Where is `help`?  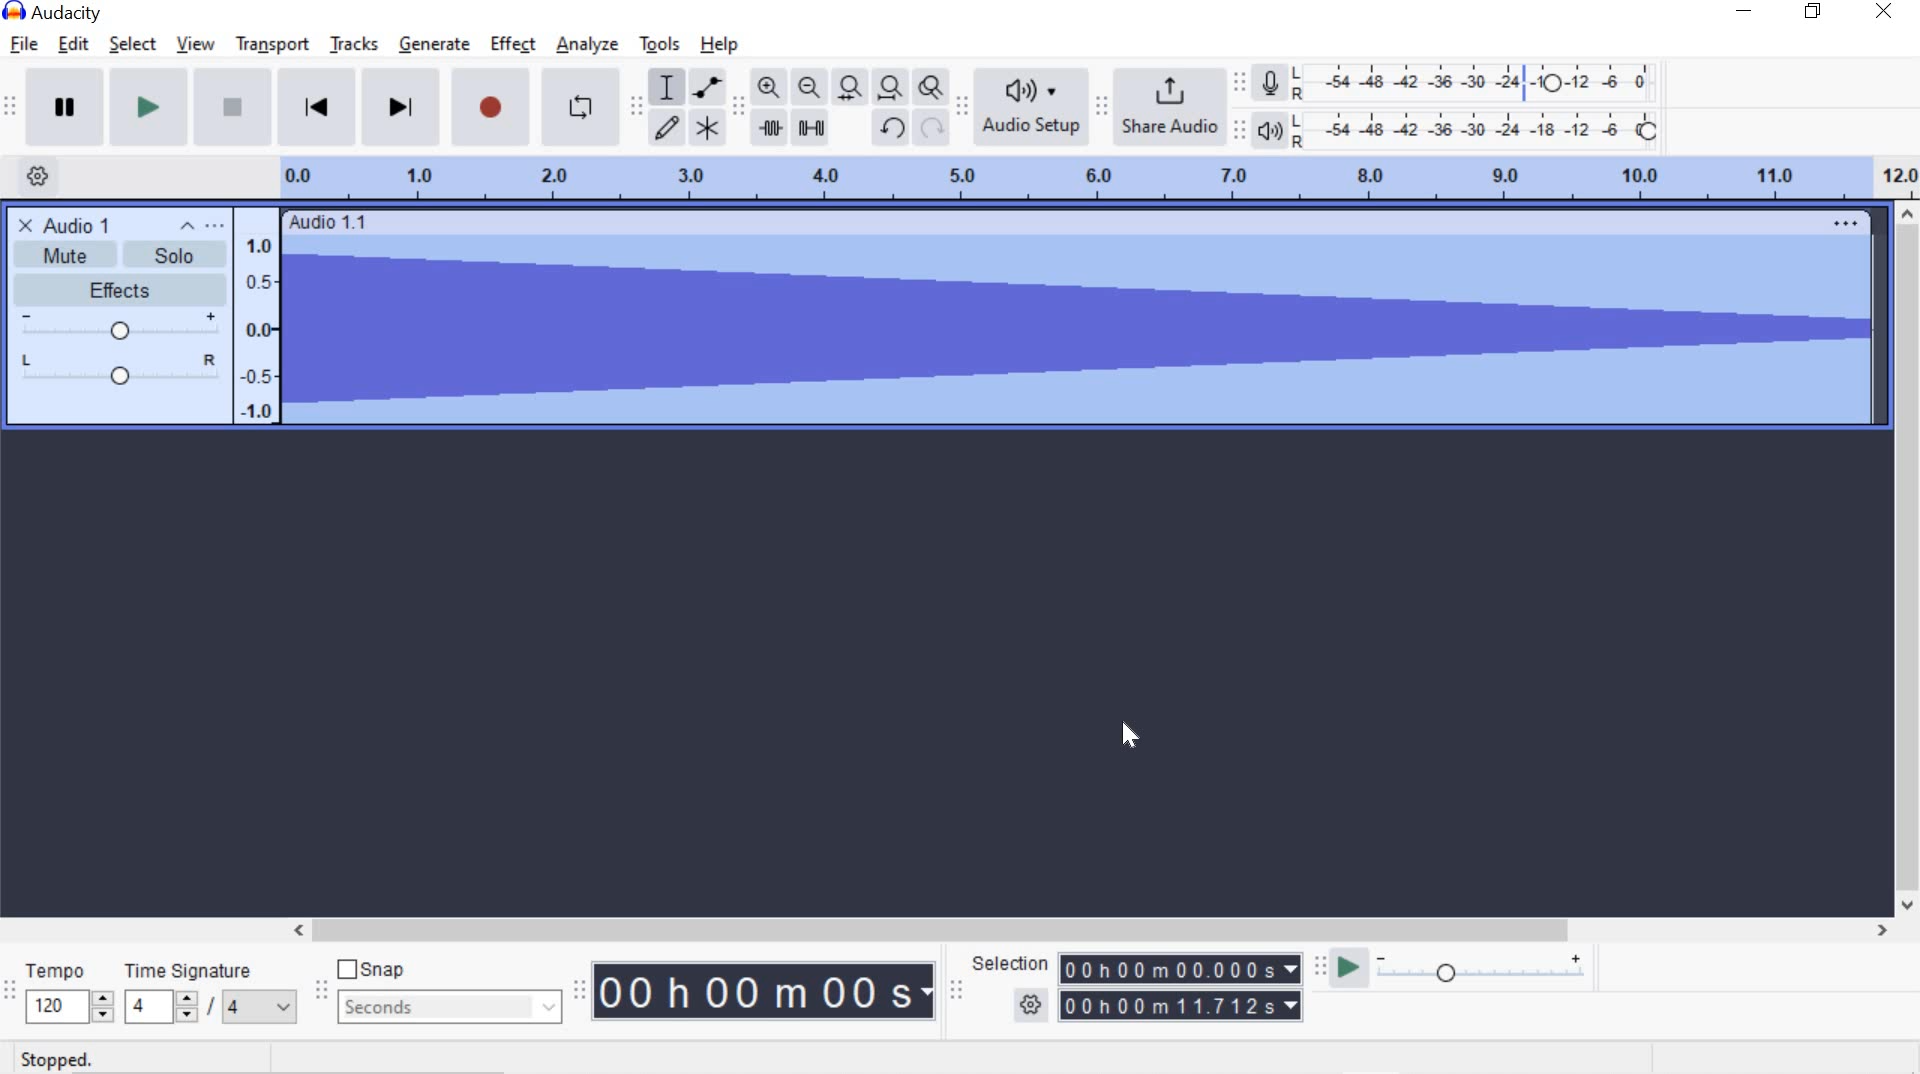
help is located at coordinates (720, 44).